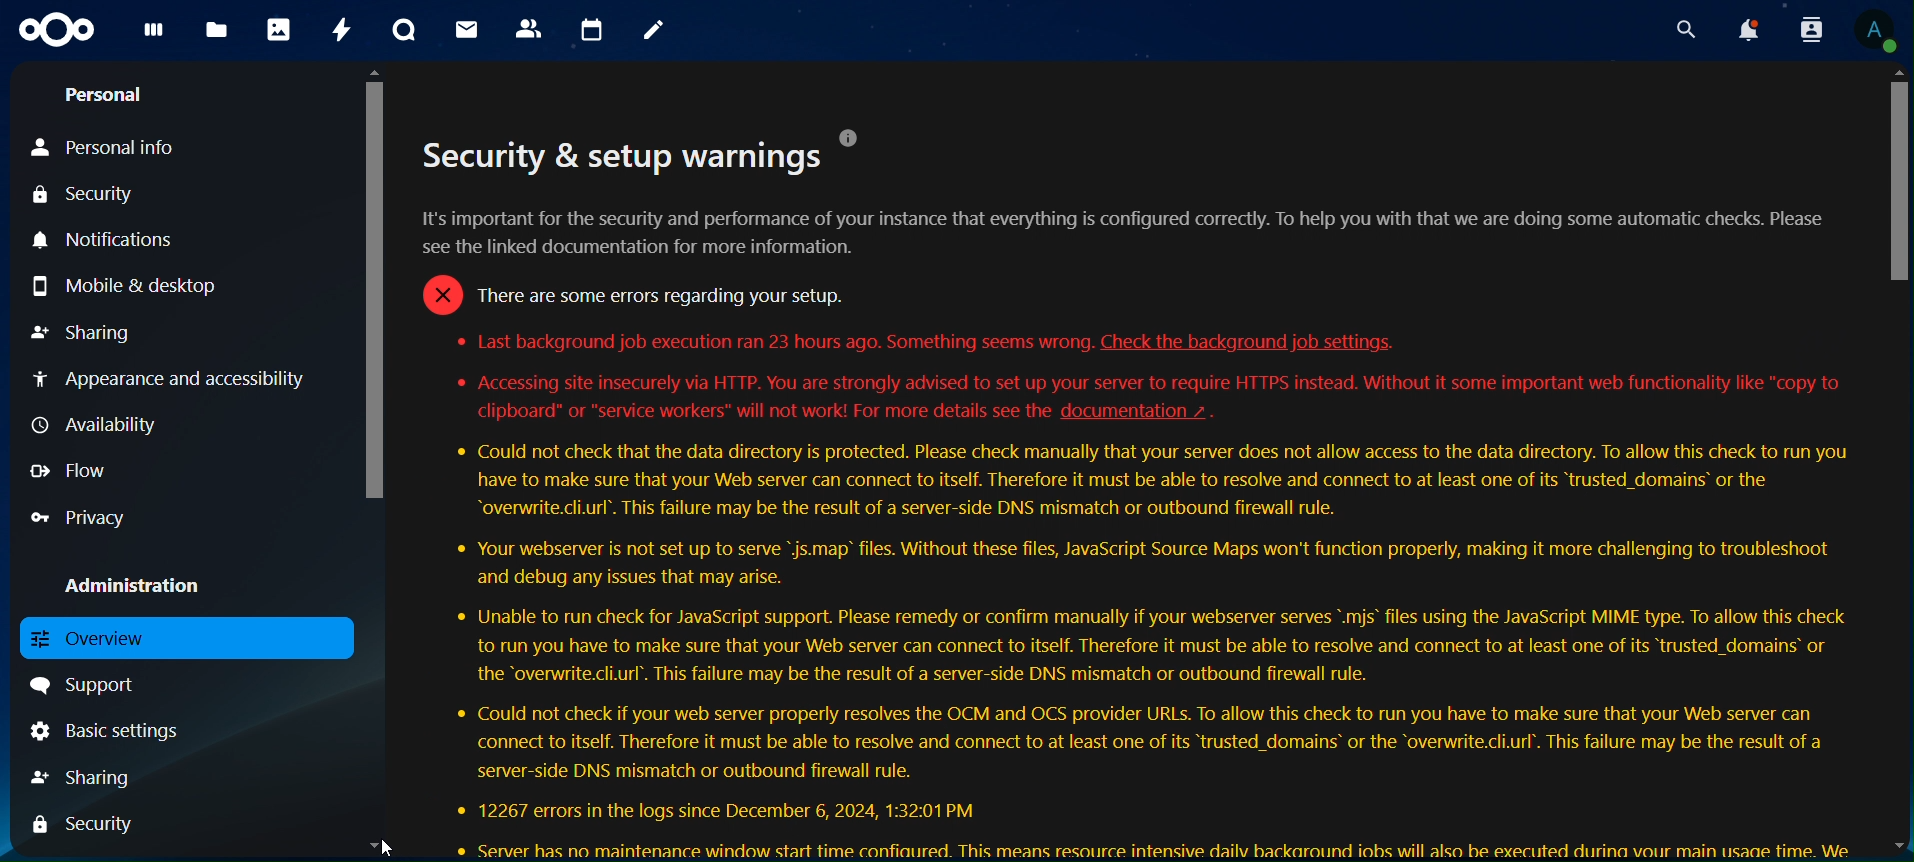 The image size is (1914, 862). I want to click on security, so click(85, 196).